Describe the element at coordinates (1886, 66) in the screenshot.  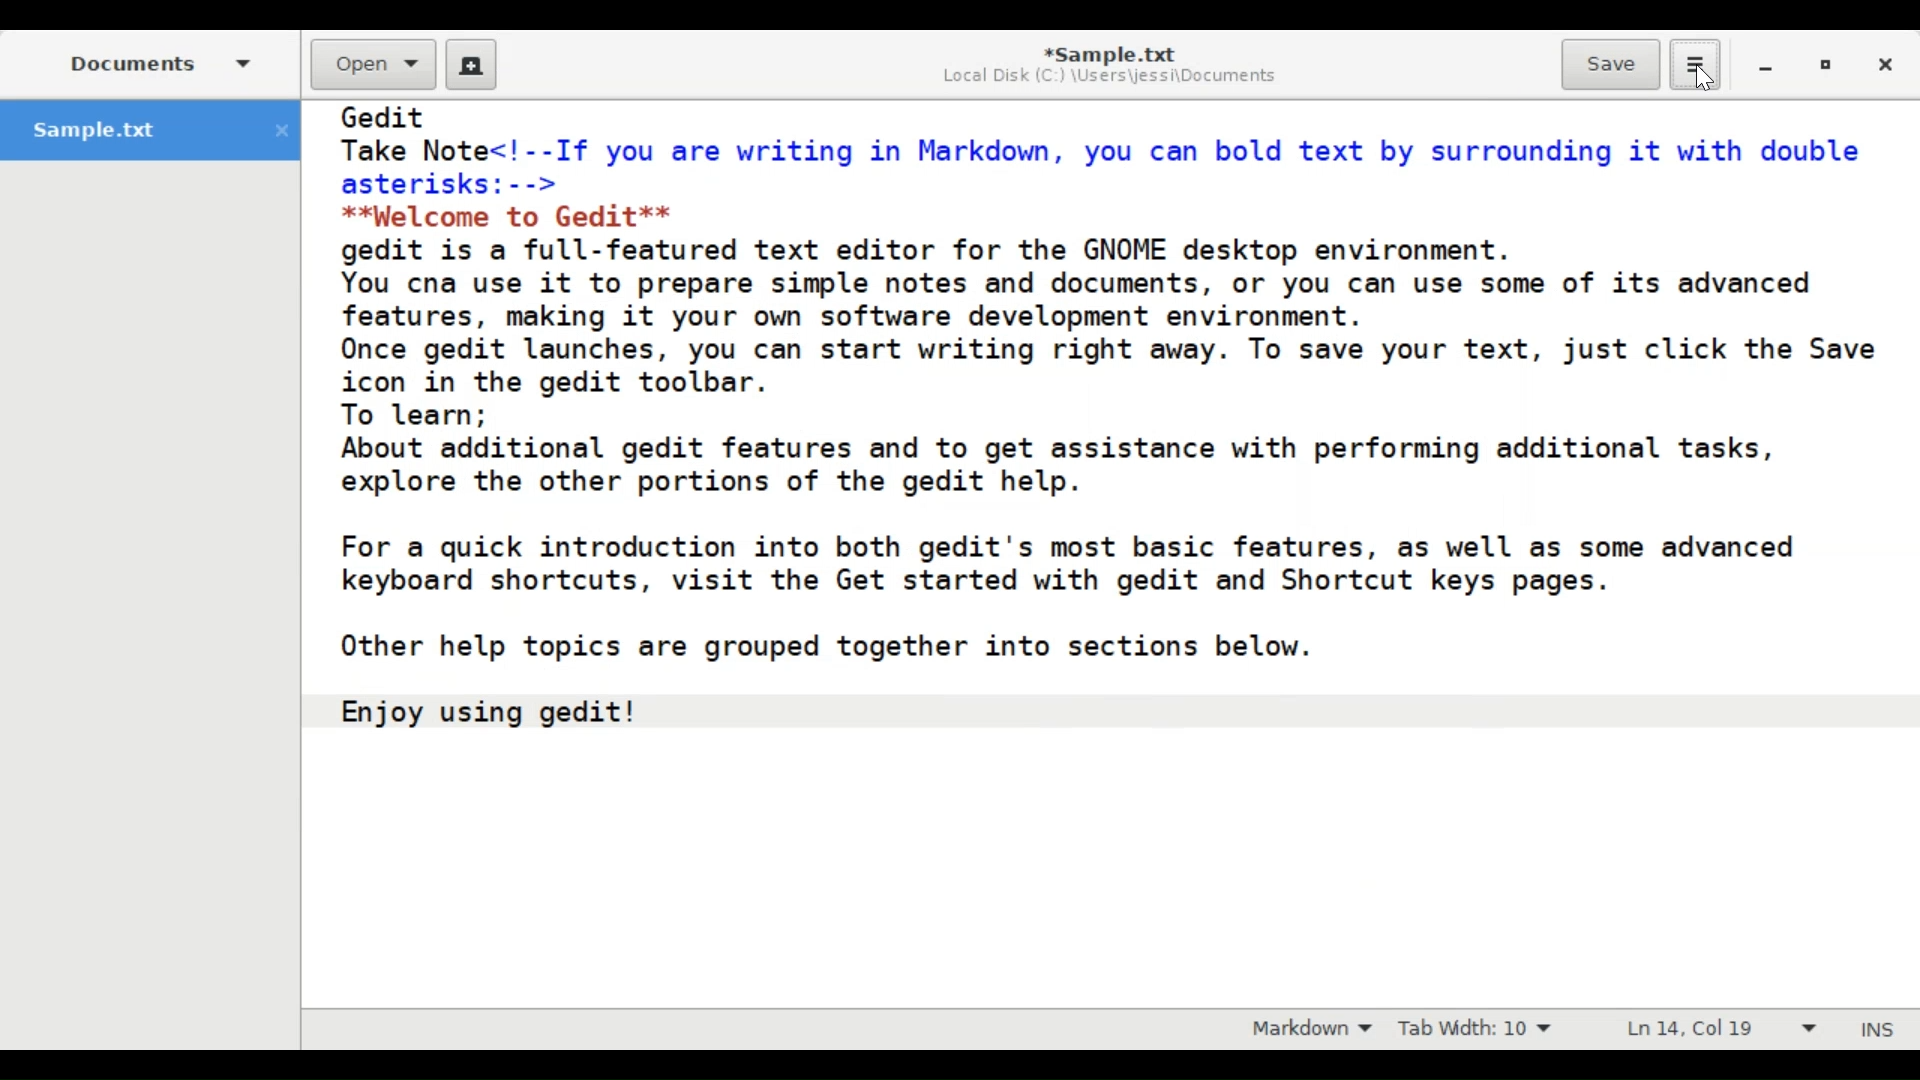
I see `Close` at that location.